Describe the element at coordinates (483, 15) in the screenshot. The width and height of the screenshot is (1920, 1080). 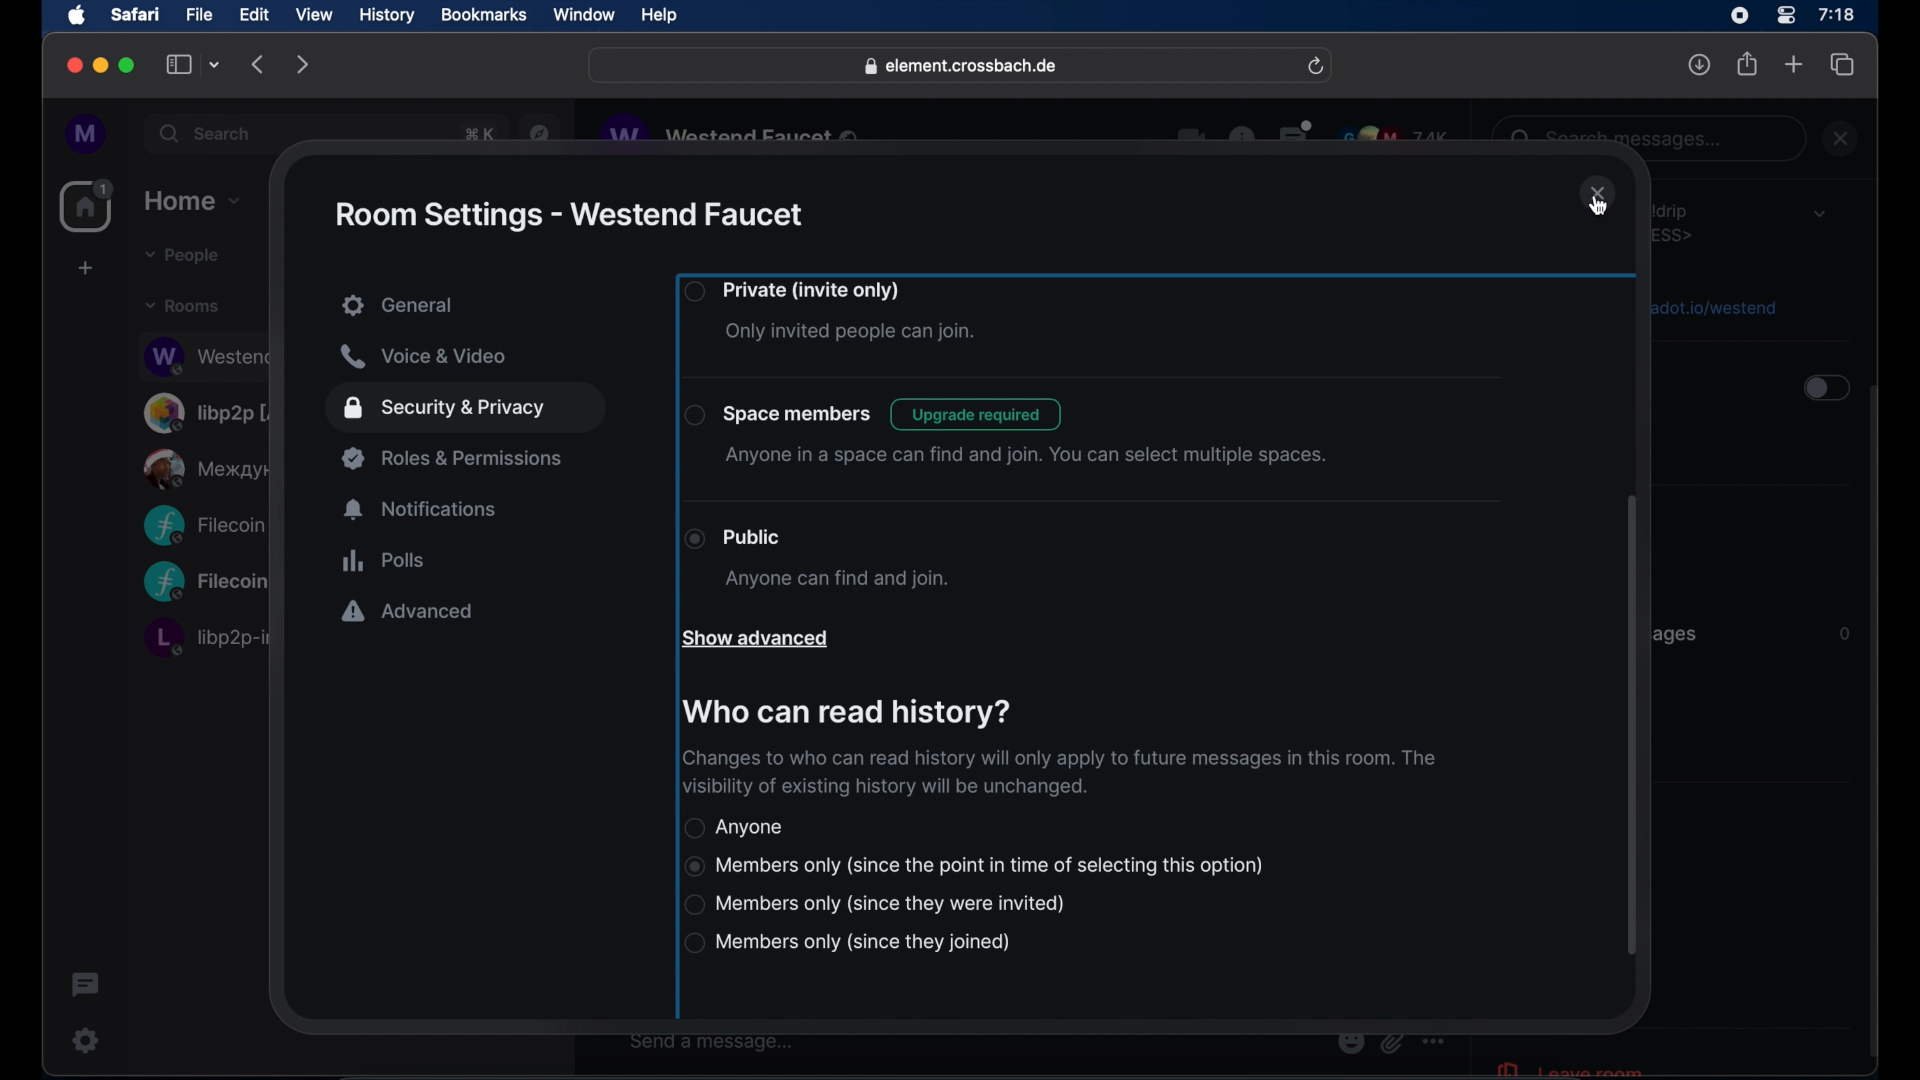
I see `bookmarks` at that location.